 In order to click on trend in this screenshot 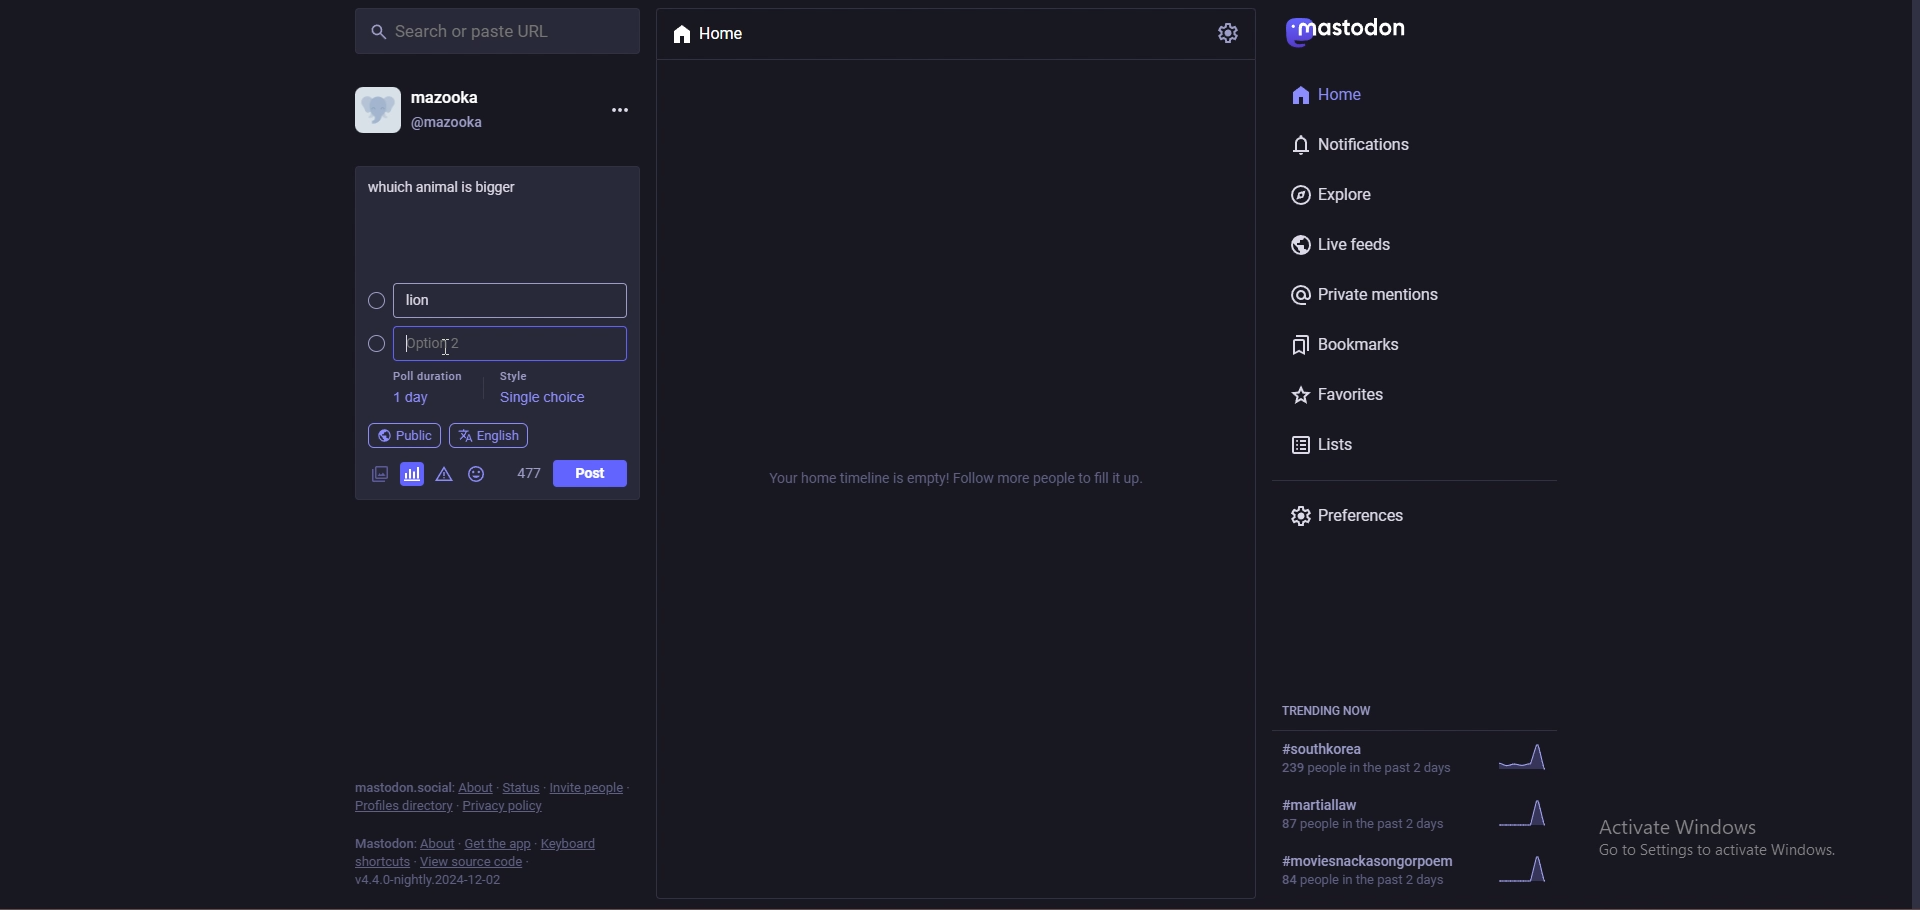, I will do `click(1428, 814)`.